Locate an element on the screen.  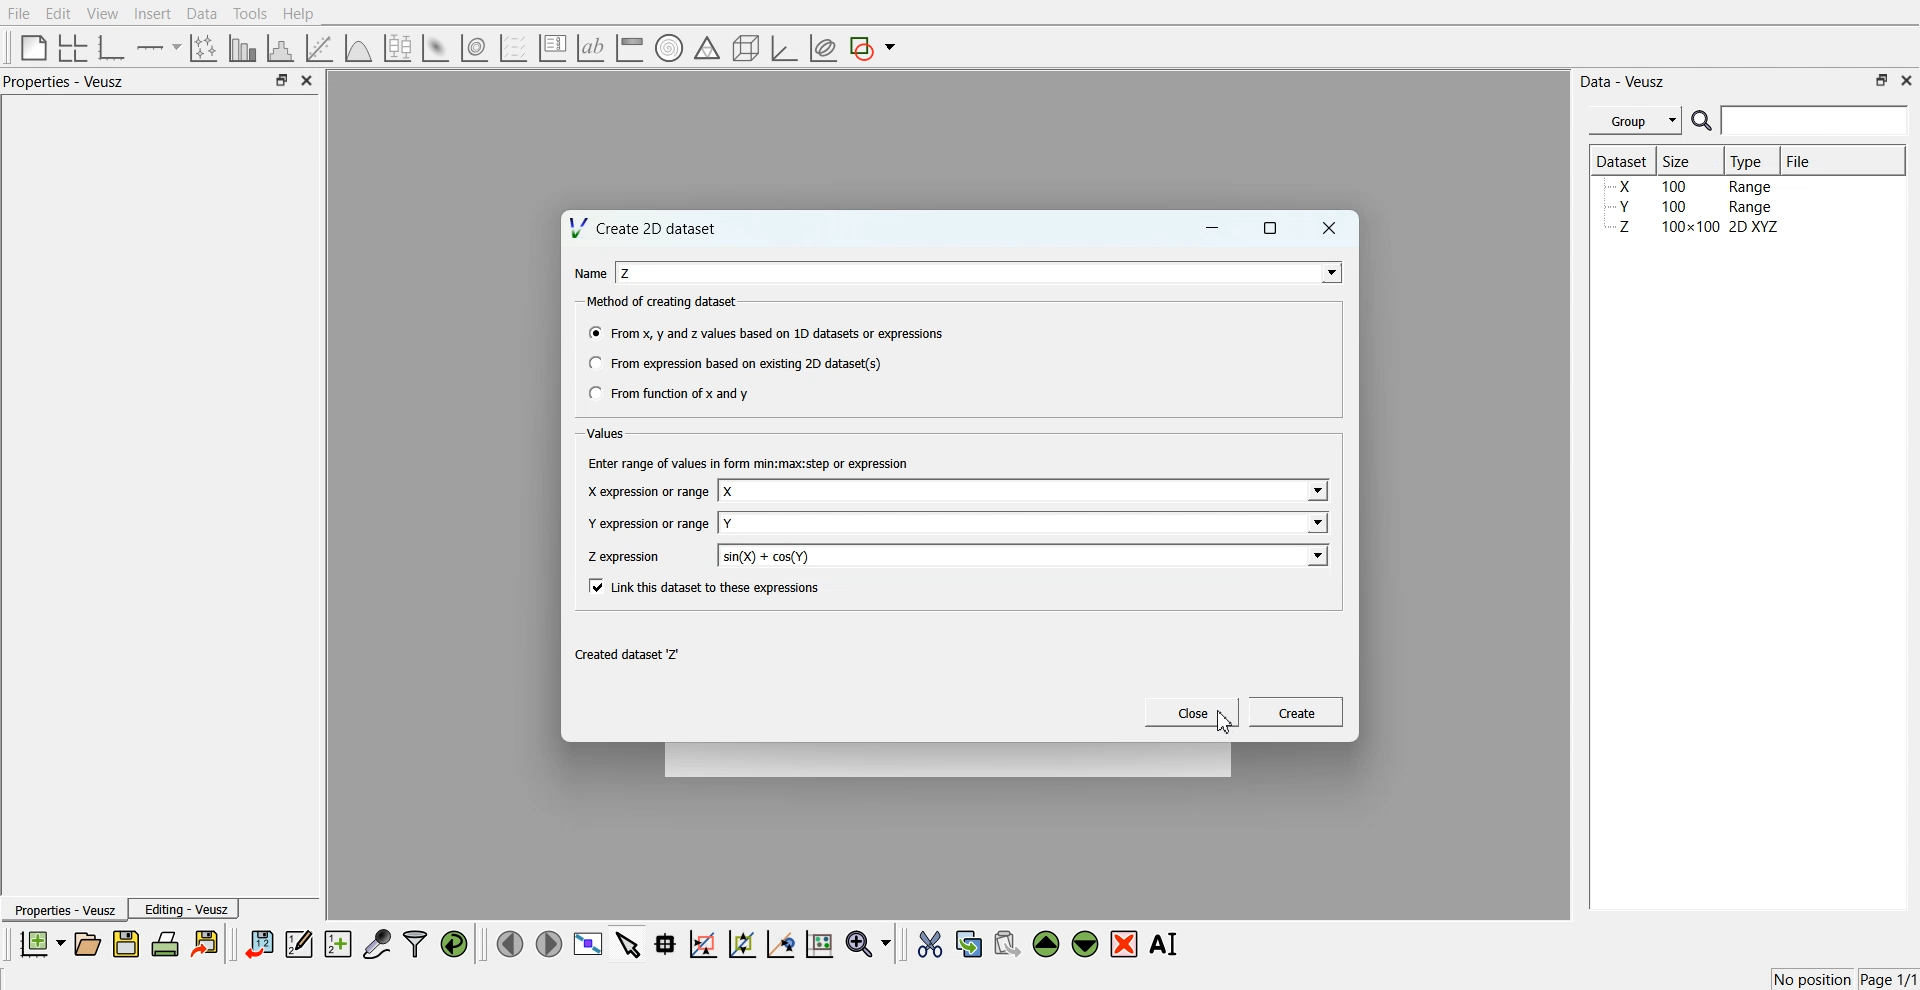
Close is located at coordinates (1193, 712).